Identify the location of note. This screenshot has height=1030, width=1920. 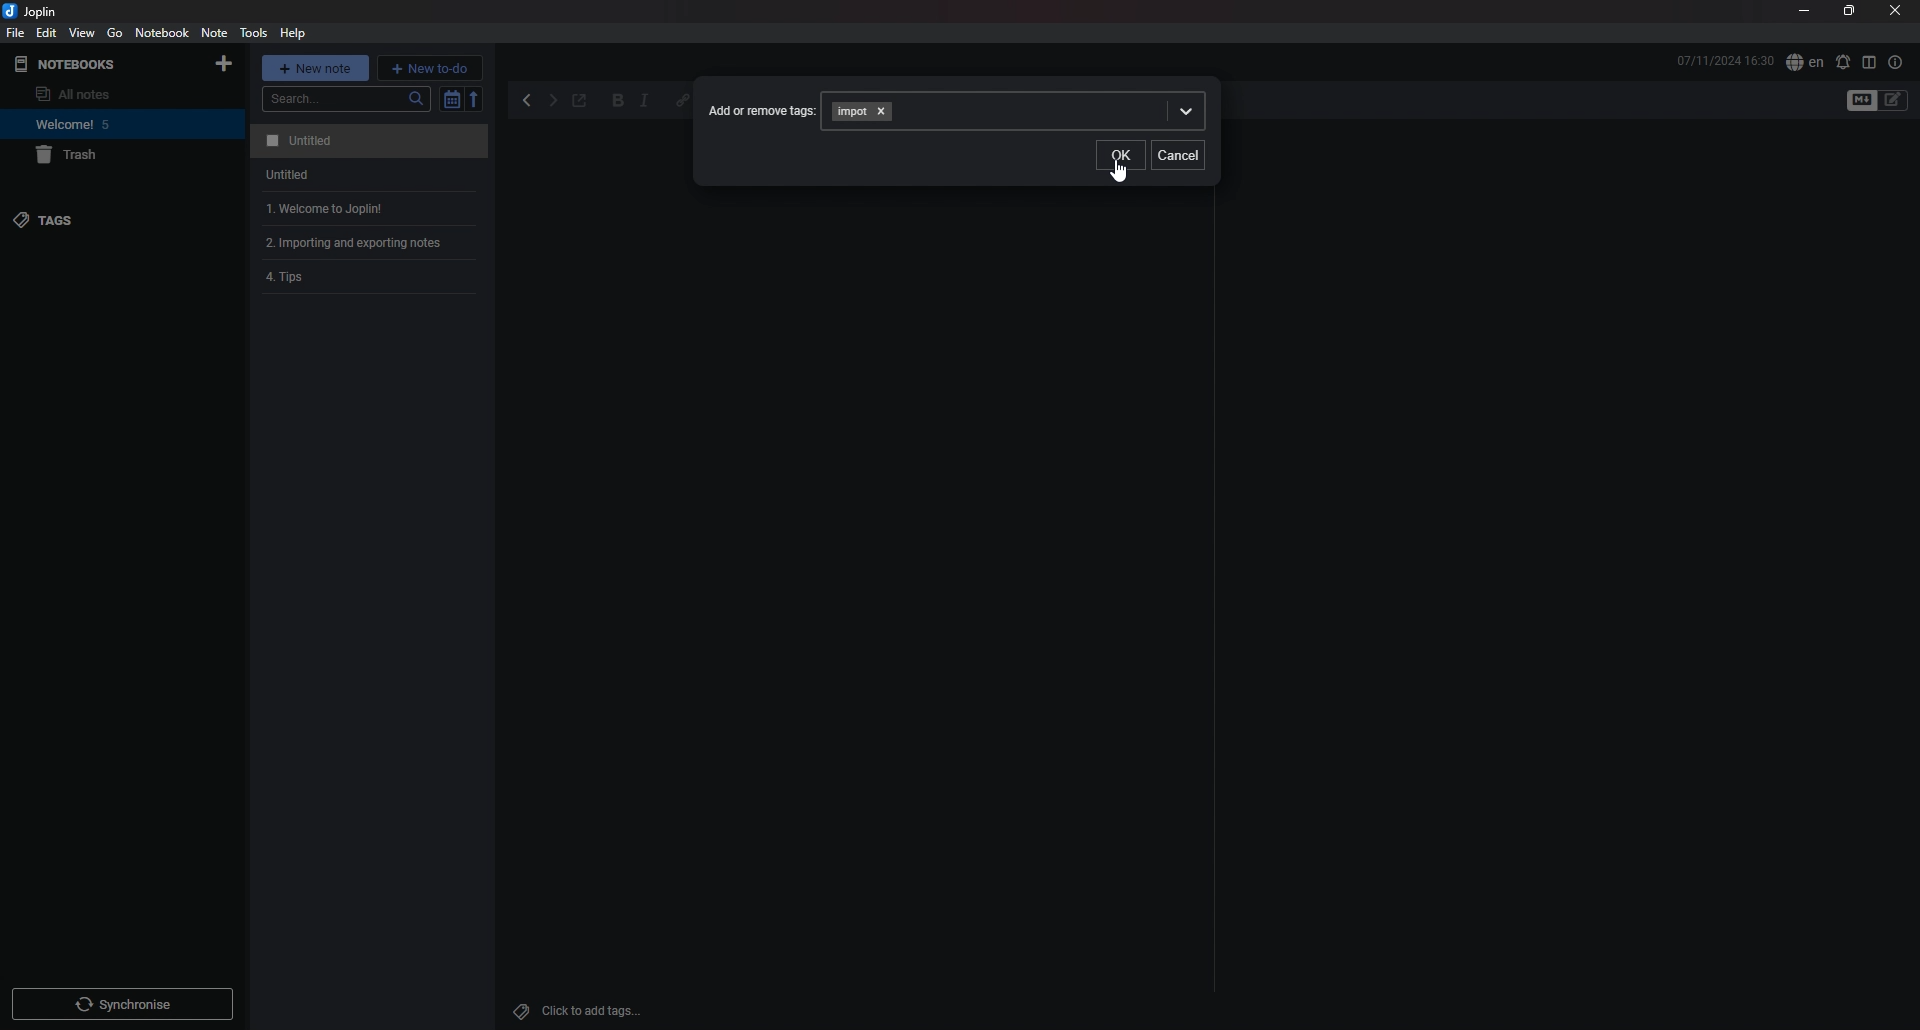
(372, 279).